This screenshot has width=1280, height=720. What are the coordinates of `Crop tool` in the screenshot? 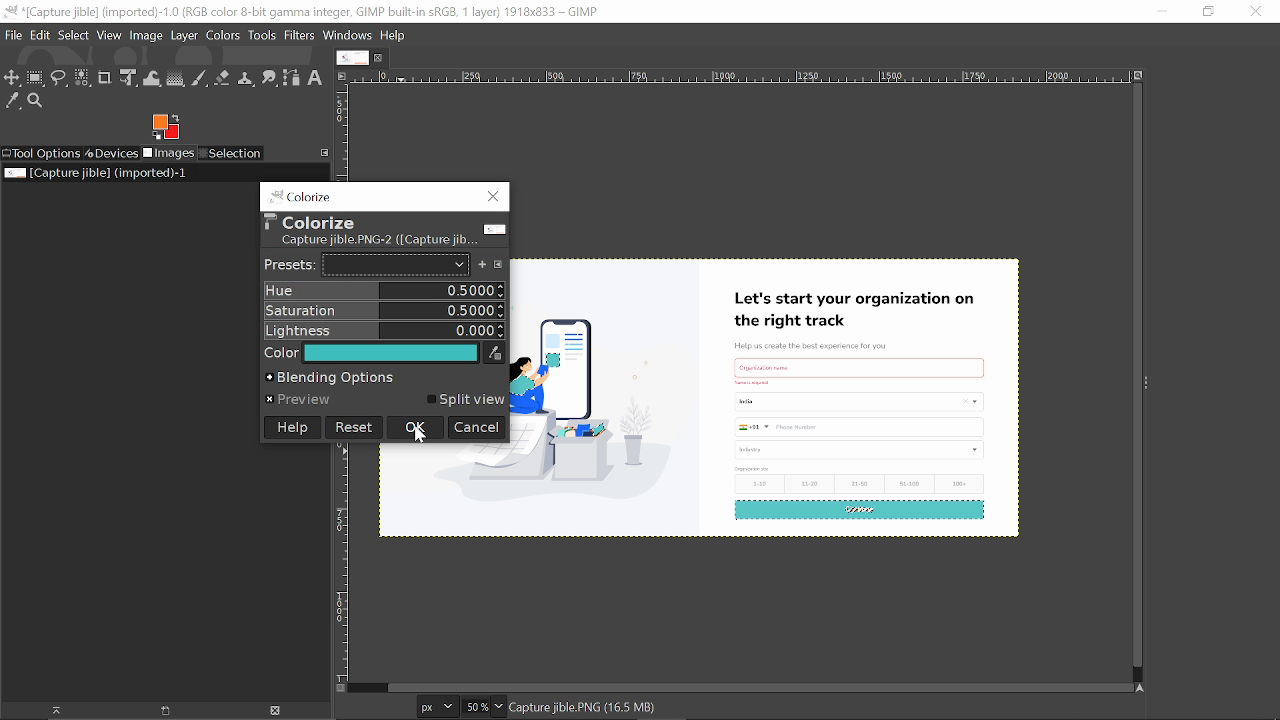 It's located at (105, 77).